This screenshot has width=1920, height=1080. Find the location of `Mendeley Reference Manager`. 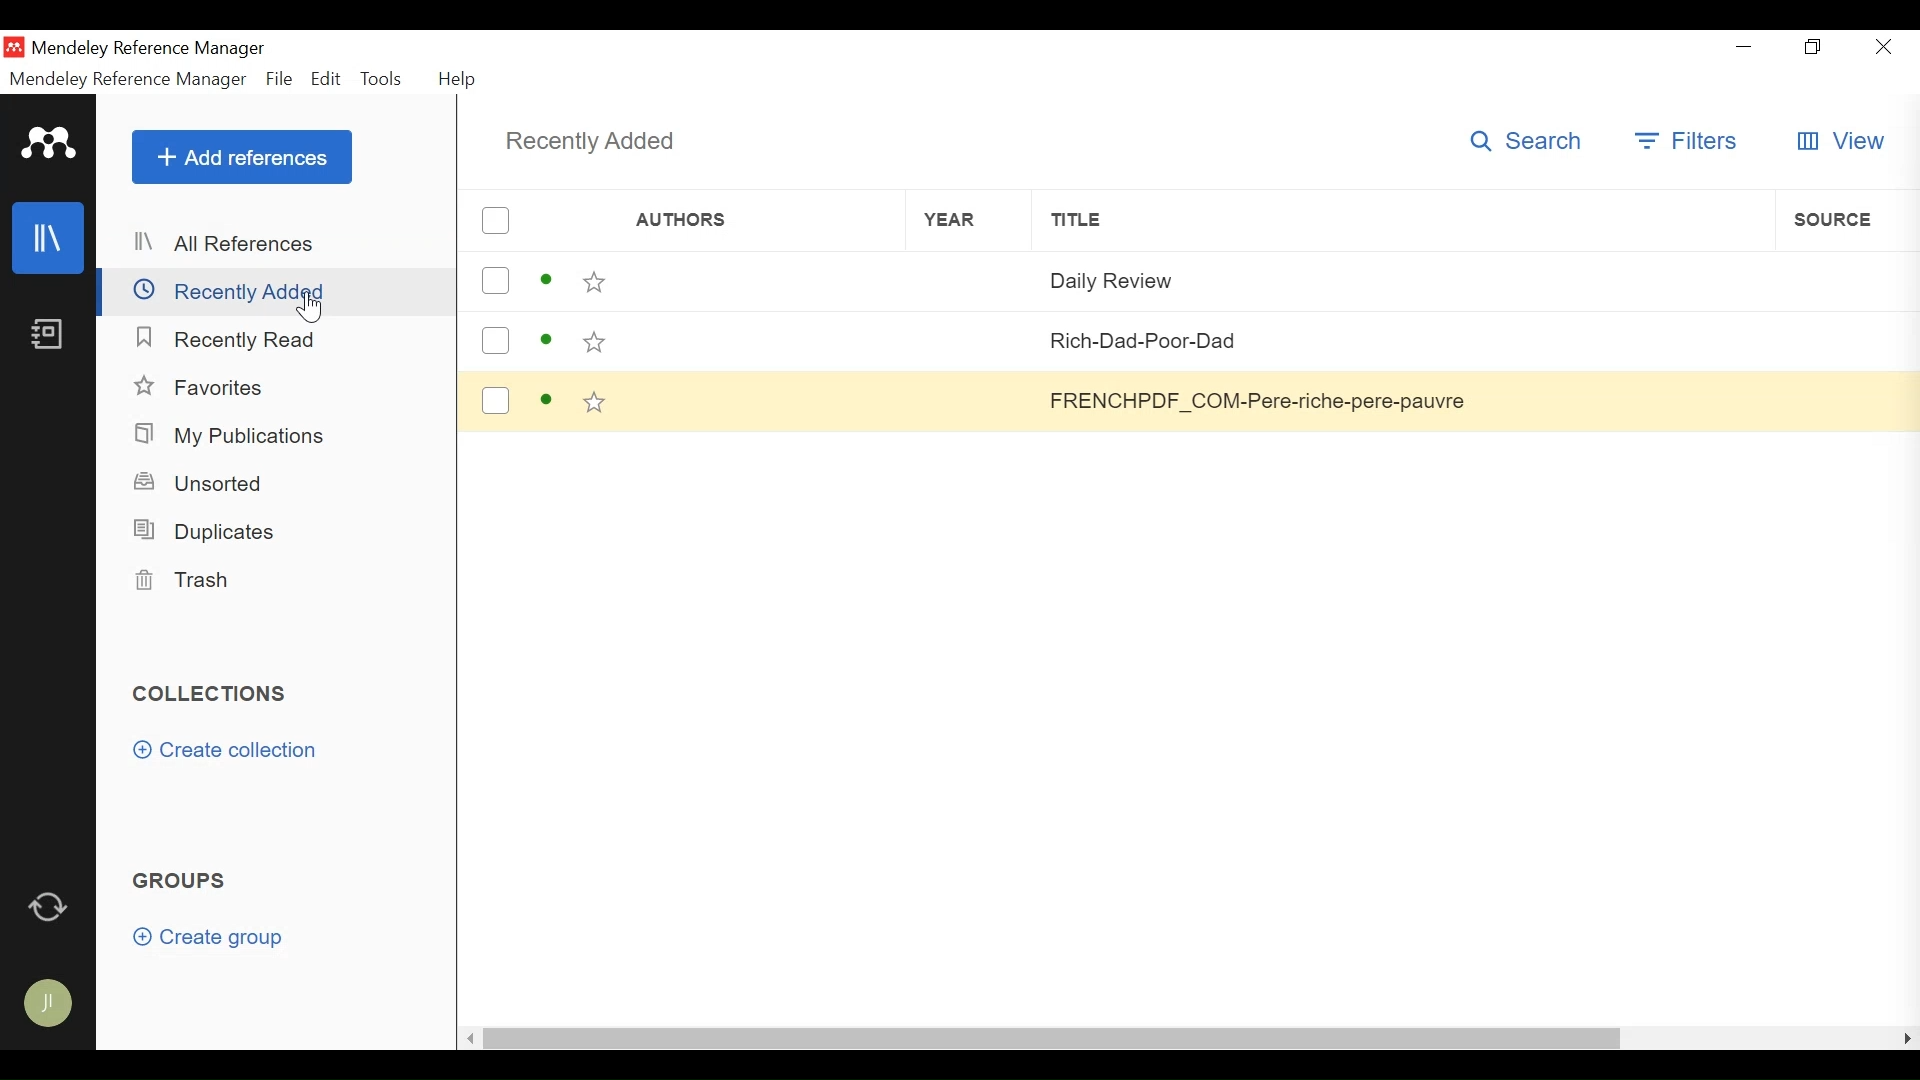

Mendeley Reference Manager is located at coordinates (129, 81).